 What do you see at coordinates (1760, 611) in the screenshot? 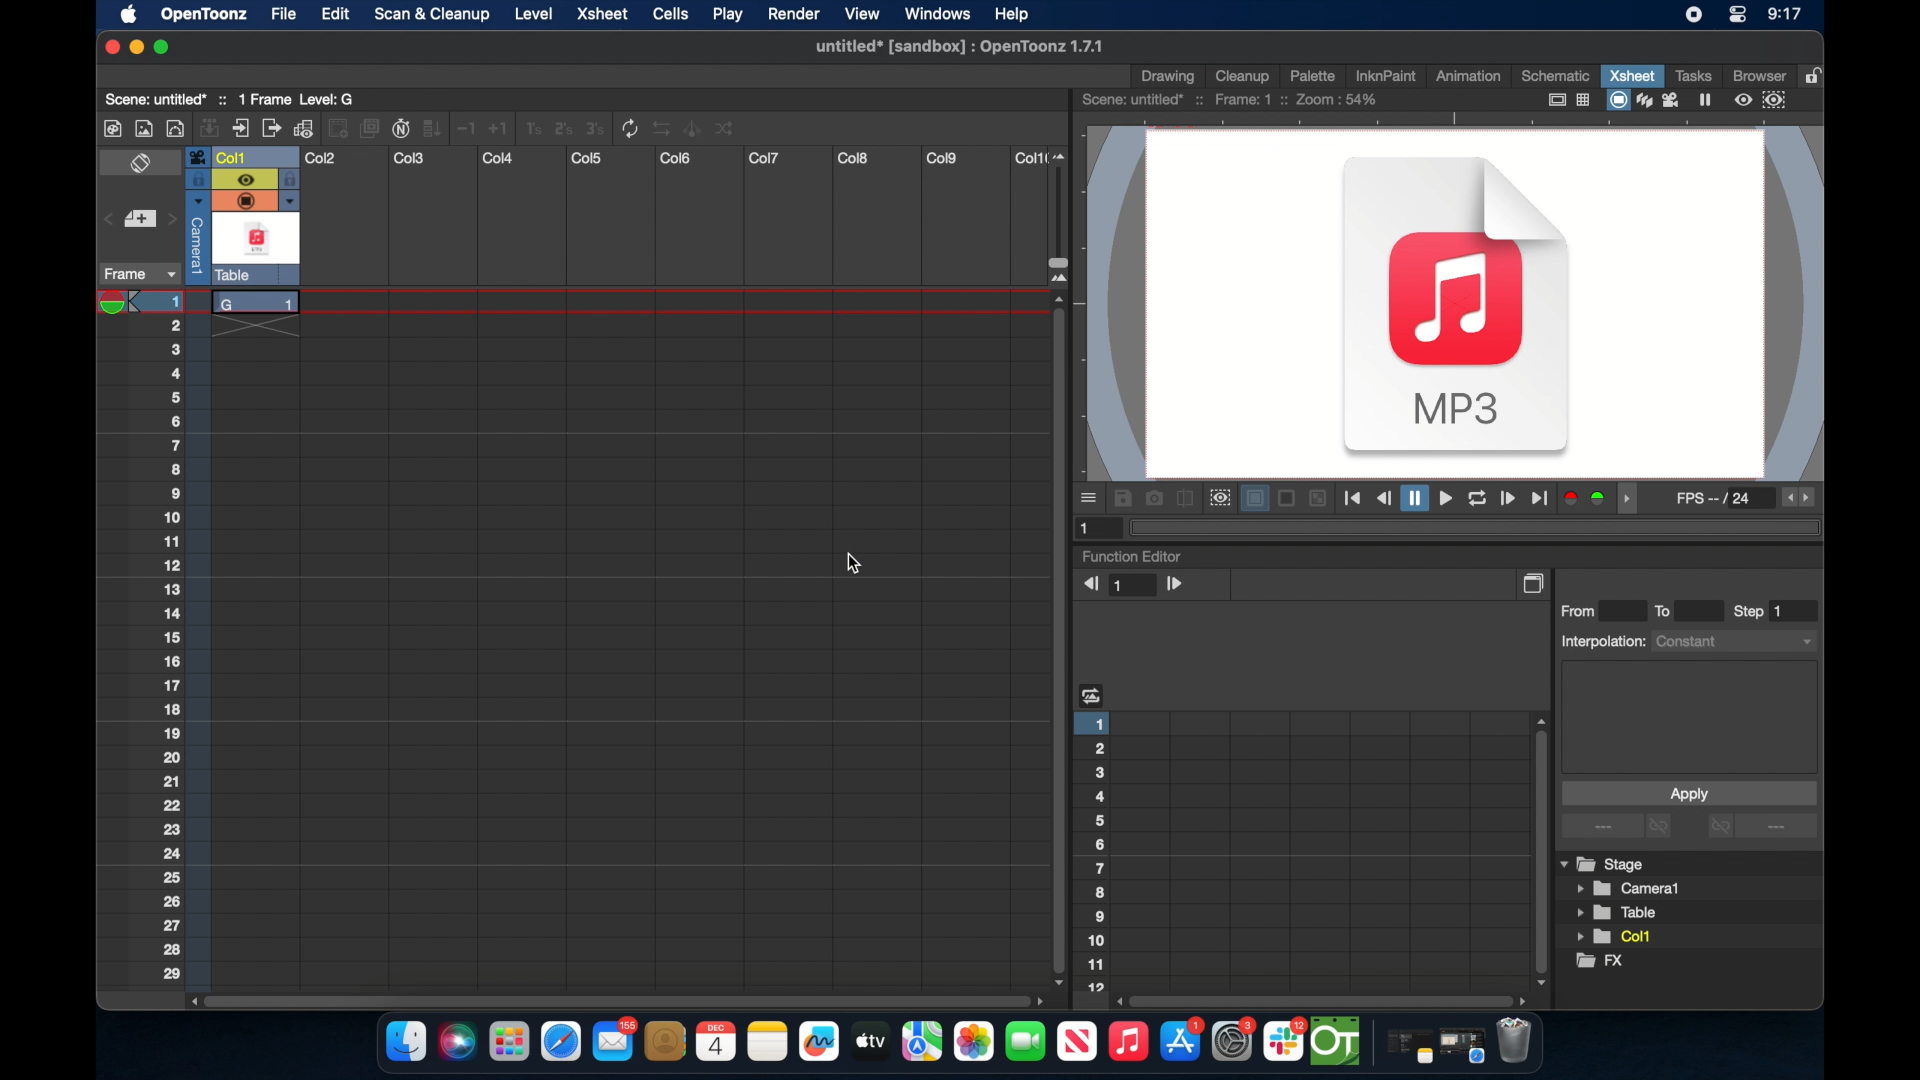
I see `step` at bounding box center [1760, 611].